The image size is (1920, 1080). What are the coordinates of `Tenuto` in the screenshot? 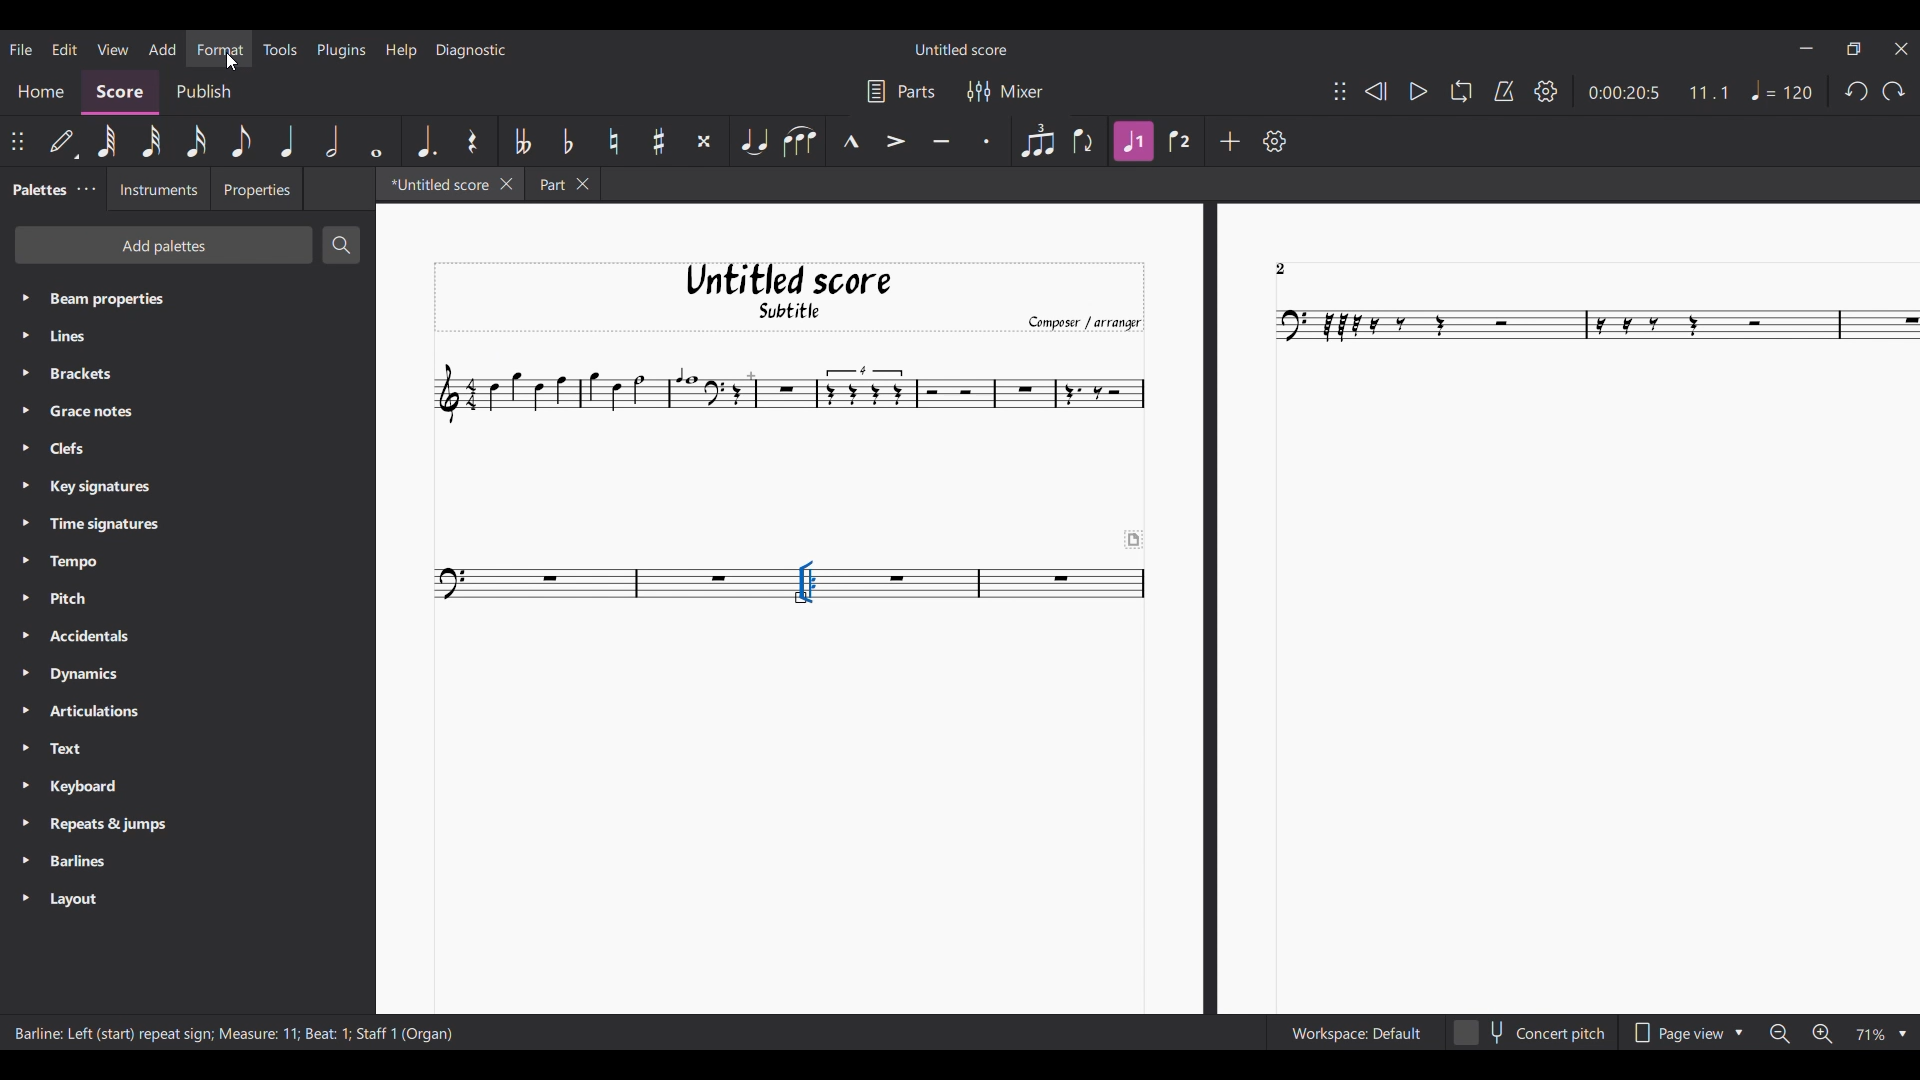 It's located at (941, 139).